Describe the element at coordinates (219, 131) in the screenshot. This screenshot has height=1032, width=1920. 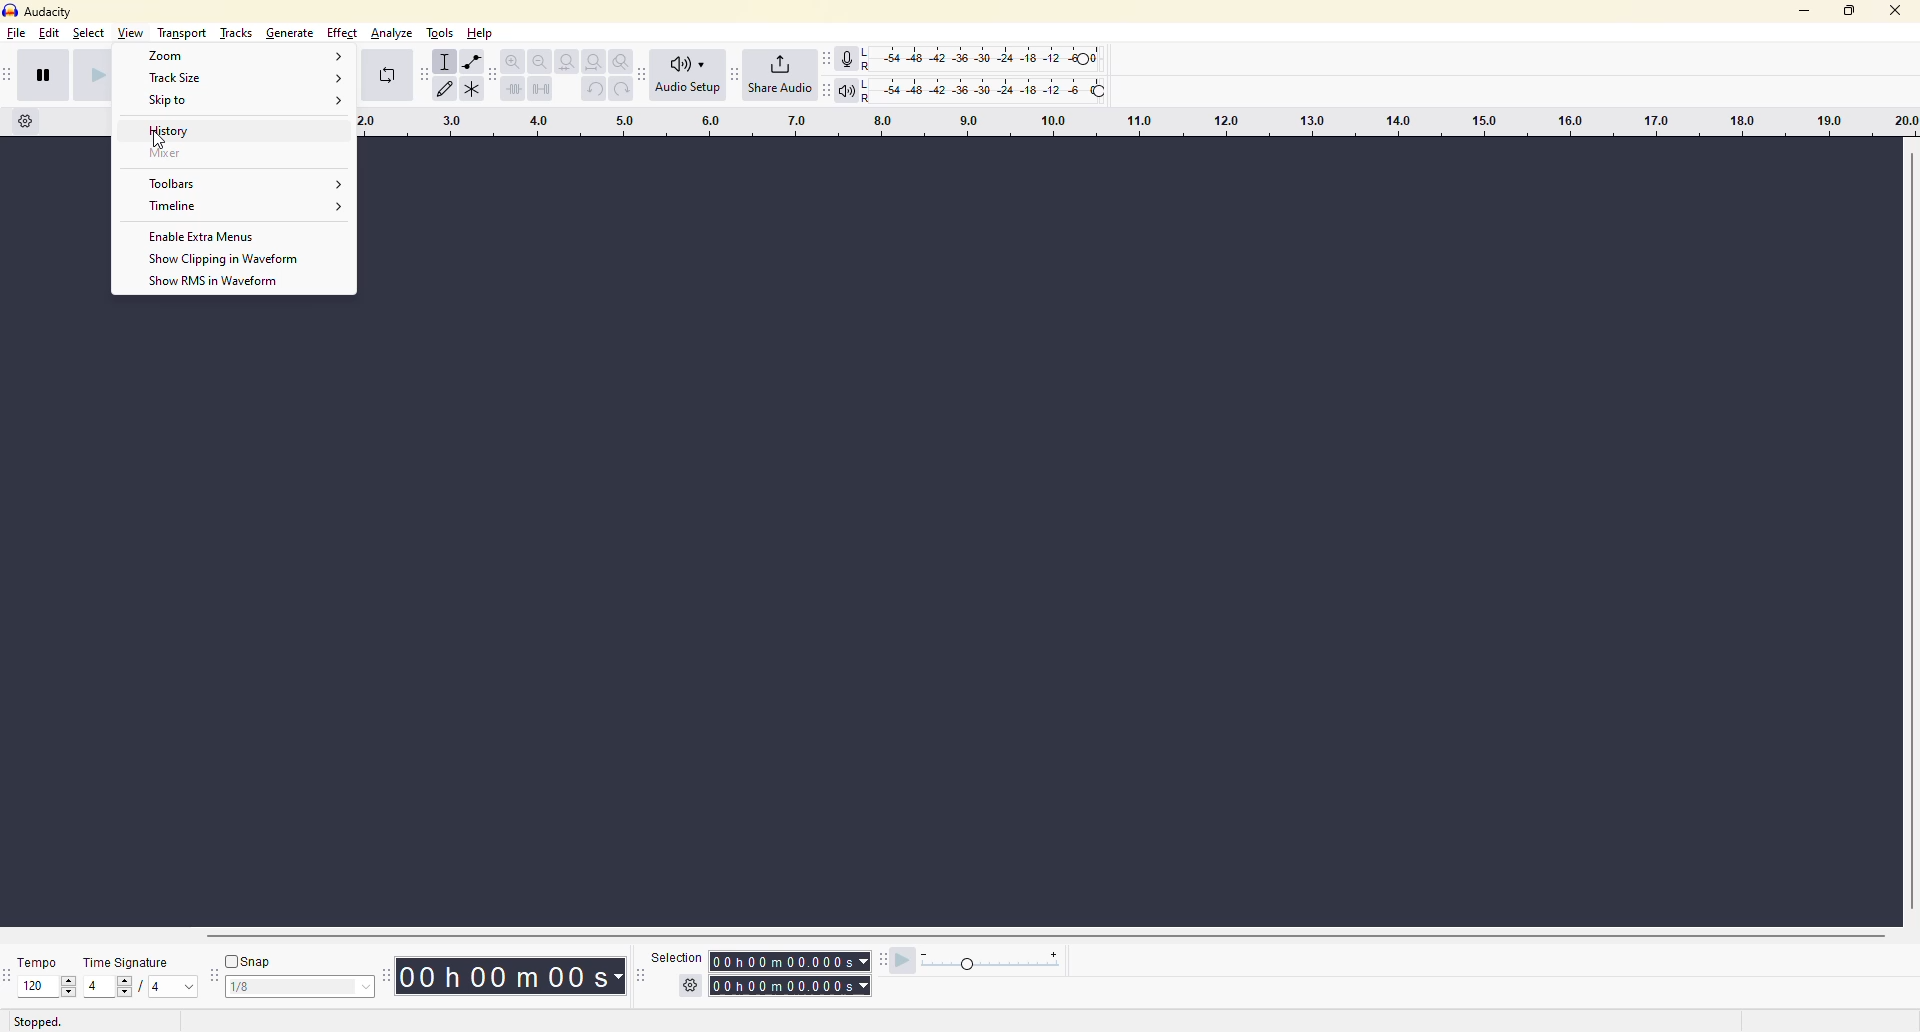
I see `history` at that location.